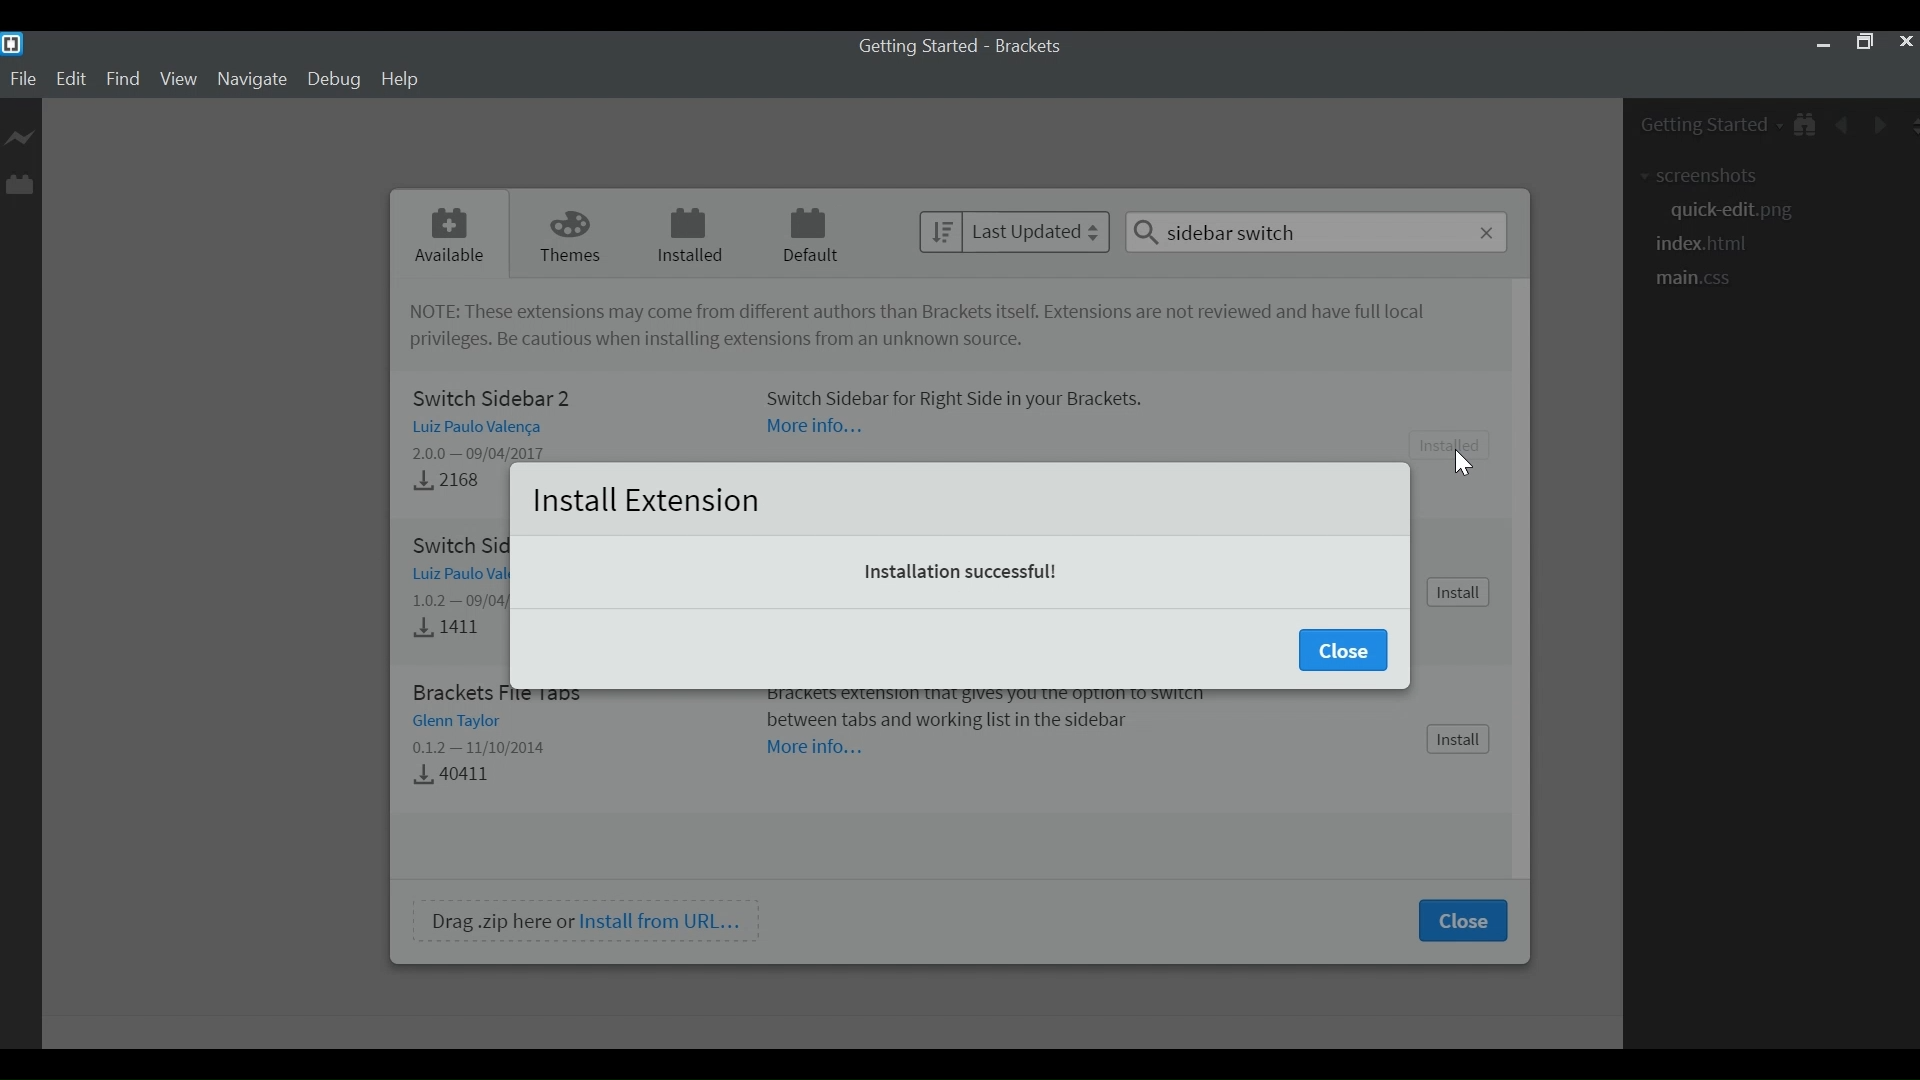  What do you see at coordinates (490, 398) in the screenshot?
I see `Switch Sidebar 2` at bounding box center [490, 398].